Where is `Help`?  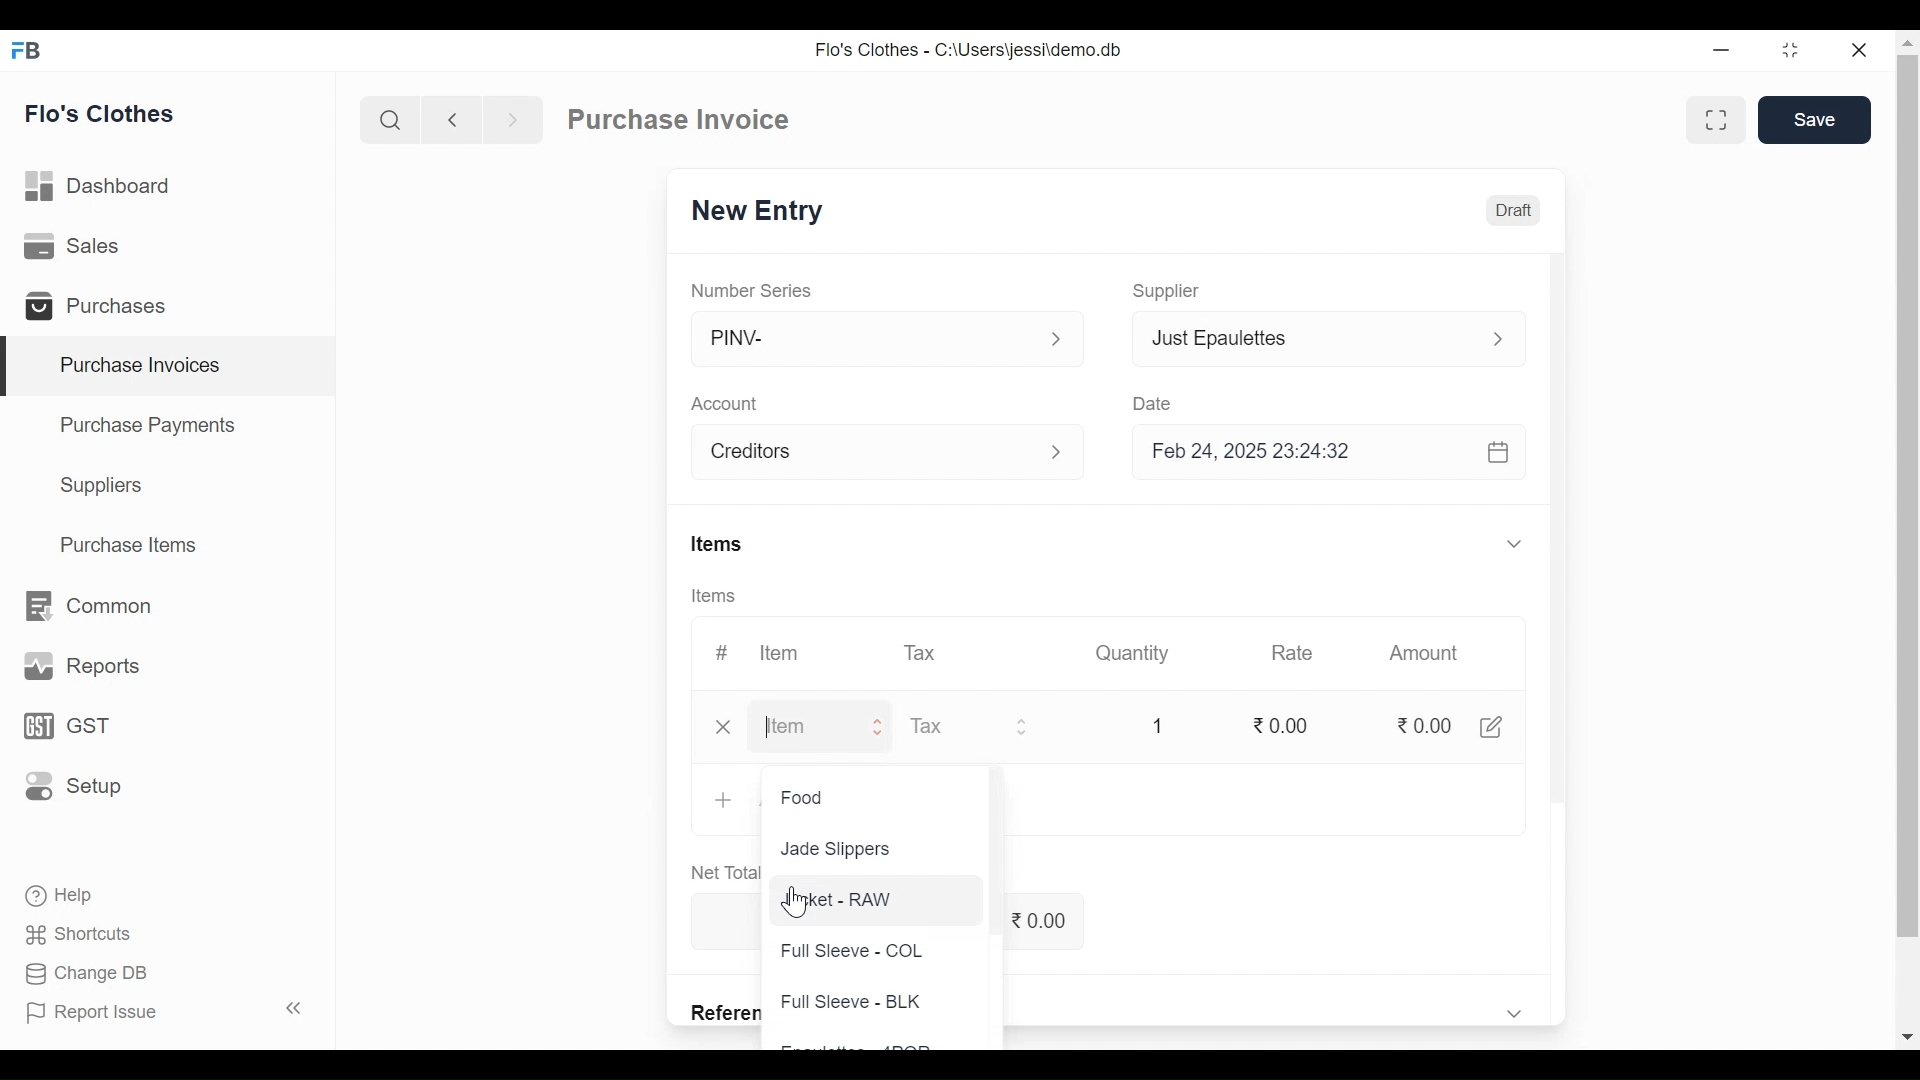
Help is located at coordinates (66, 896).